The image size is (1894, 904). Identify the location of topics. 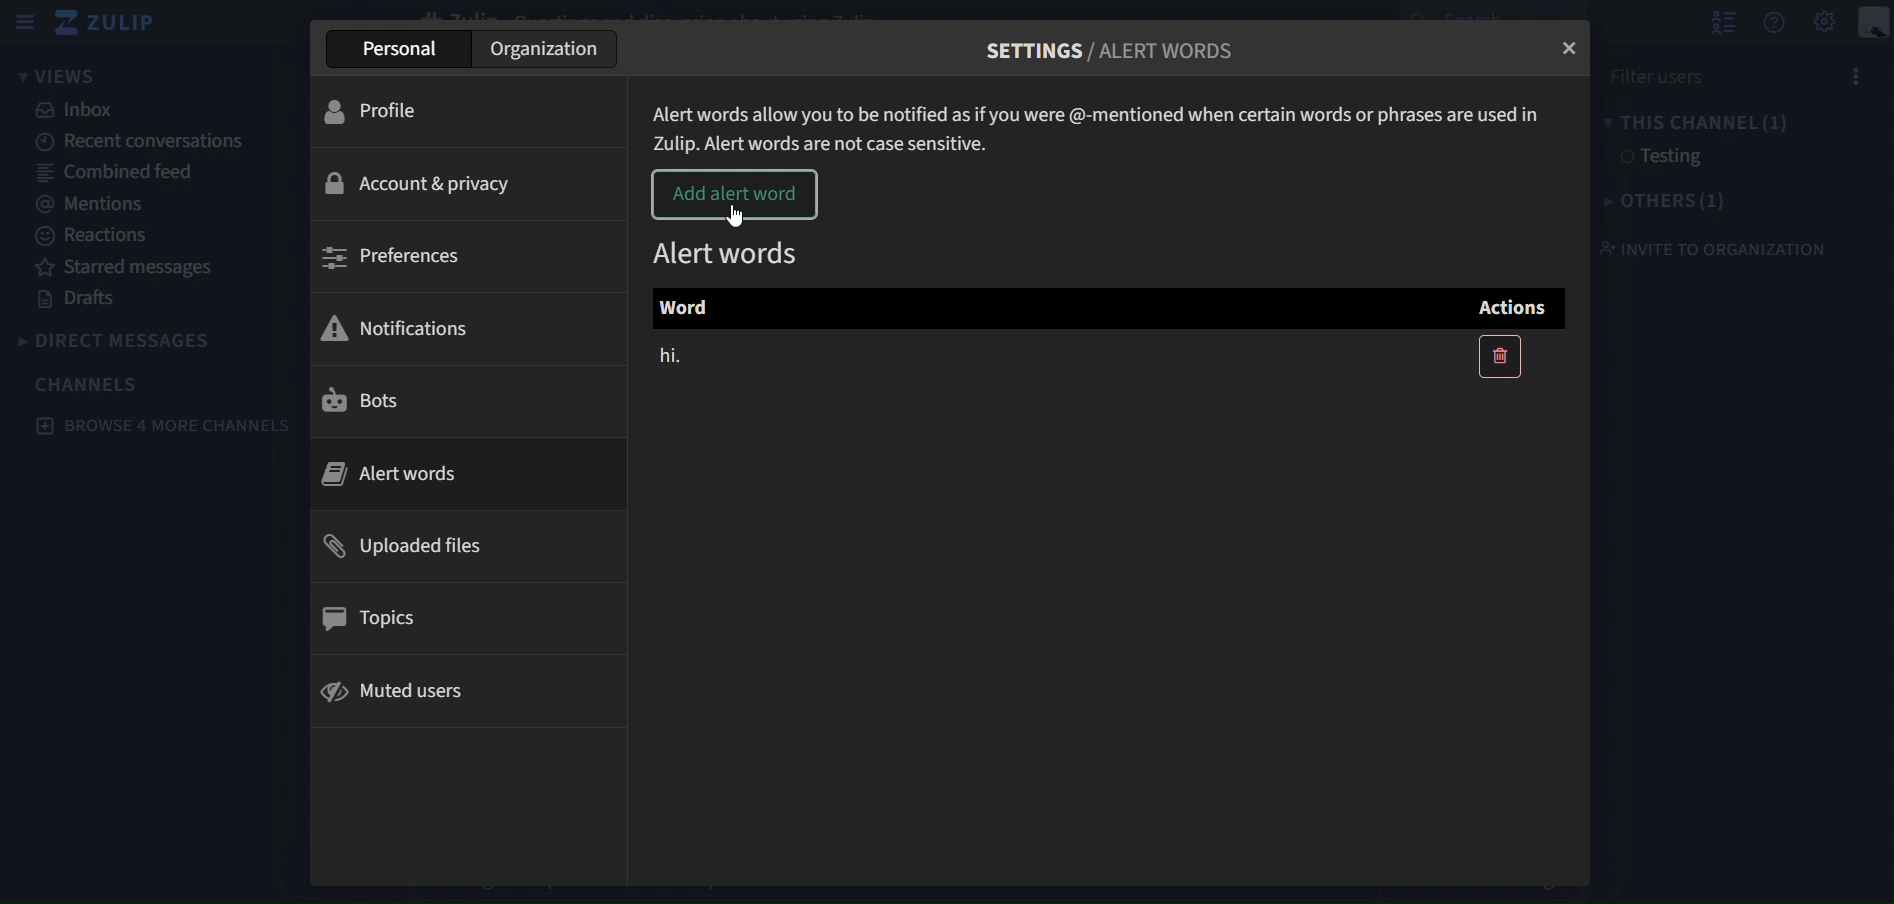
(375, 615).